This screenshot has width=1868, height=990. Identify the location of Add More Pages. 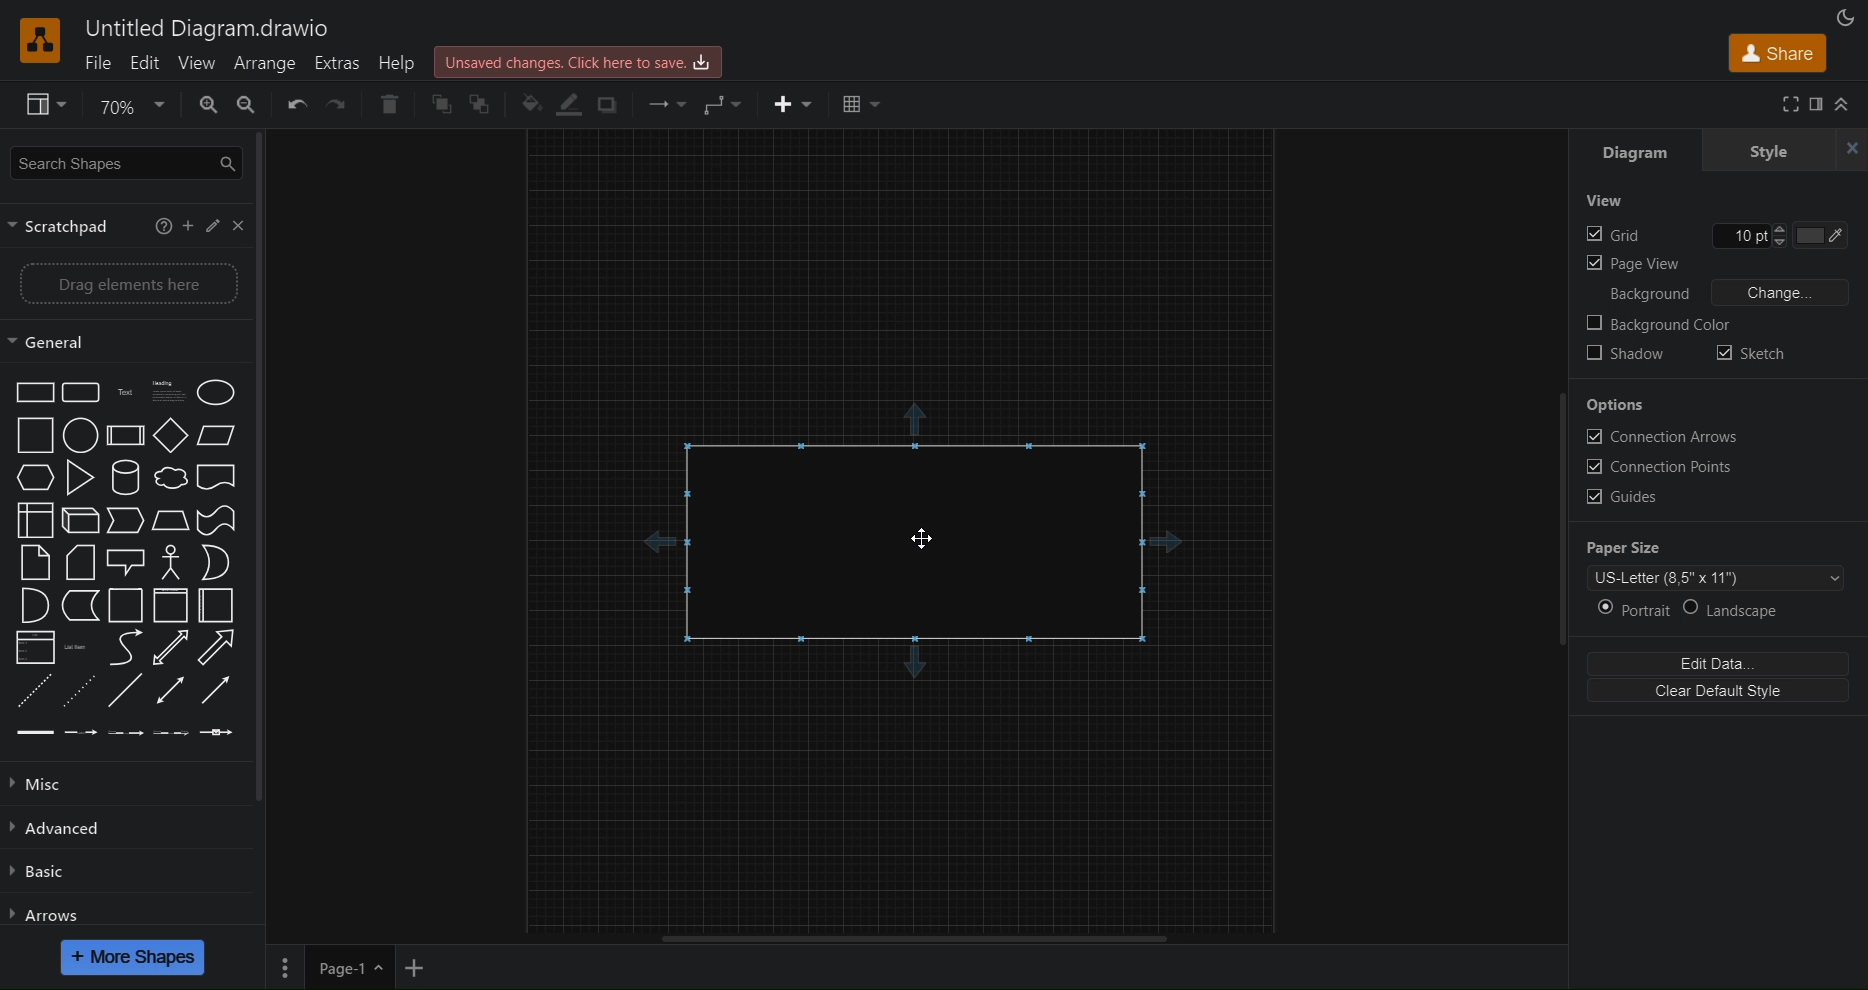
(415, 968).